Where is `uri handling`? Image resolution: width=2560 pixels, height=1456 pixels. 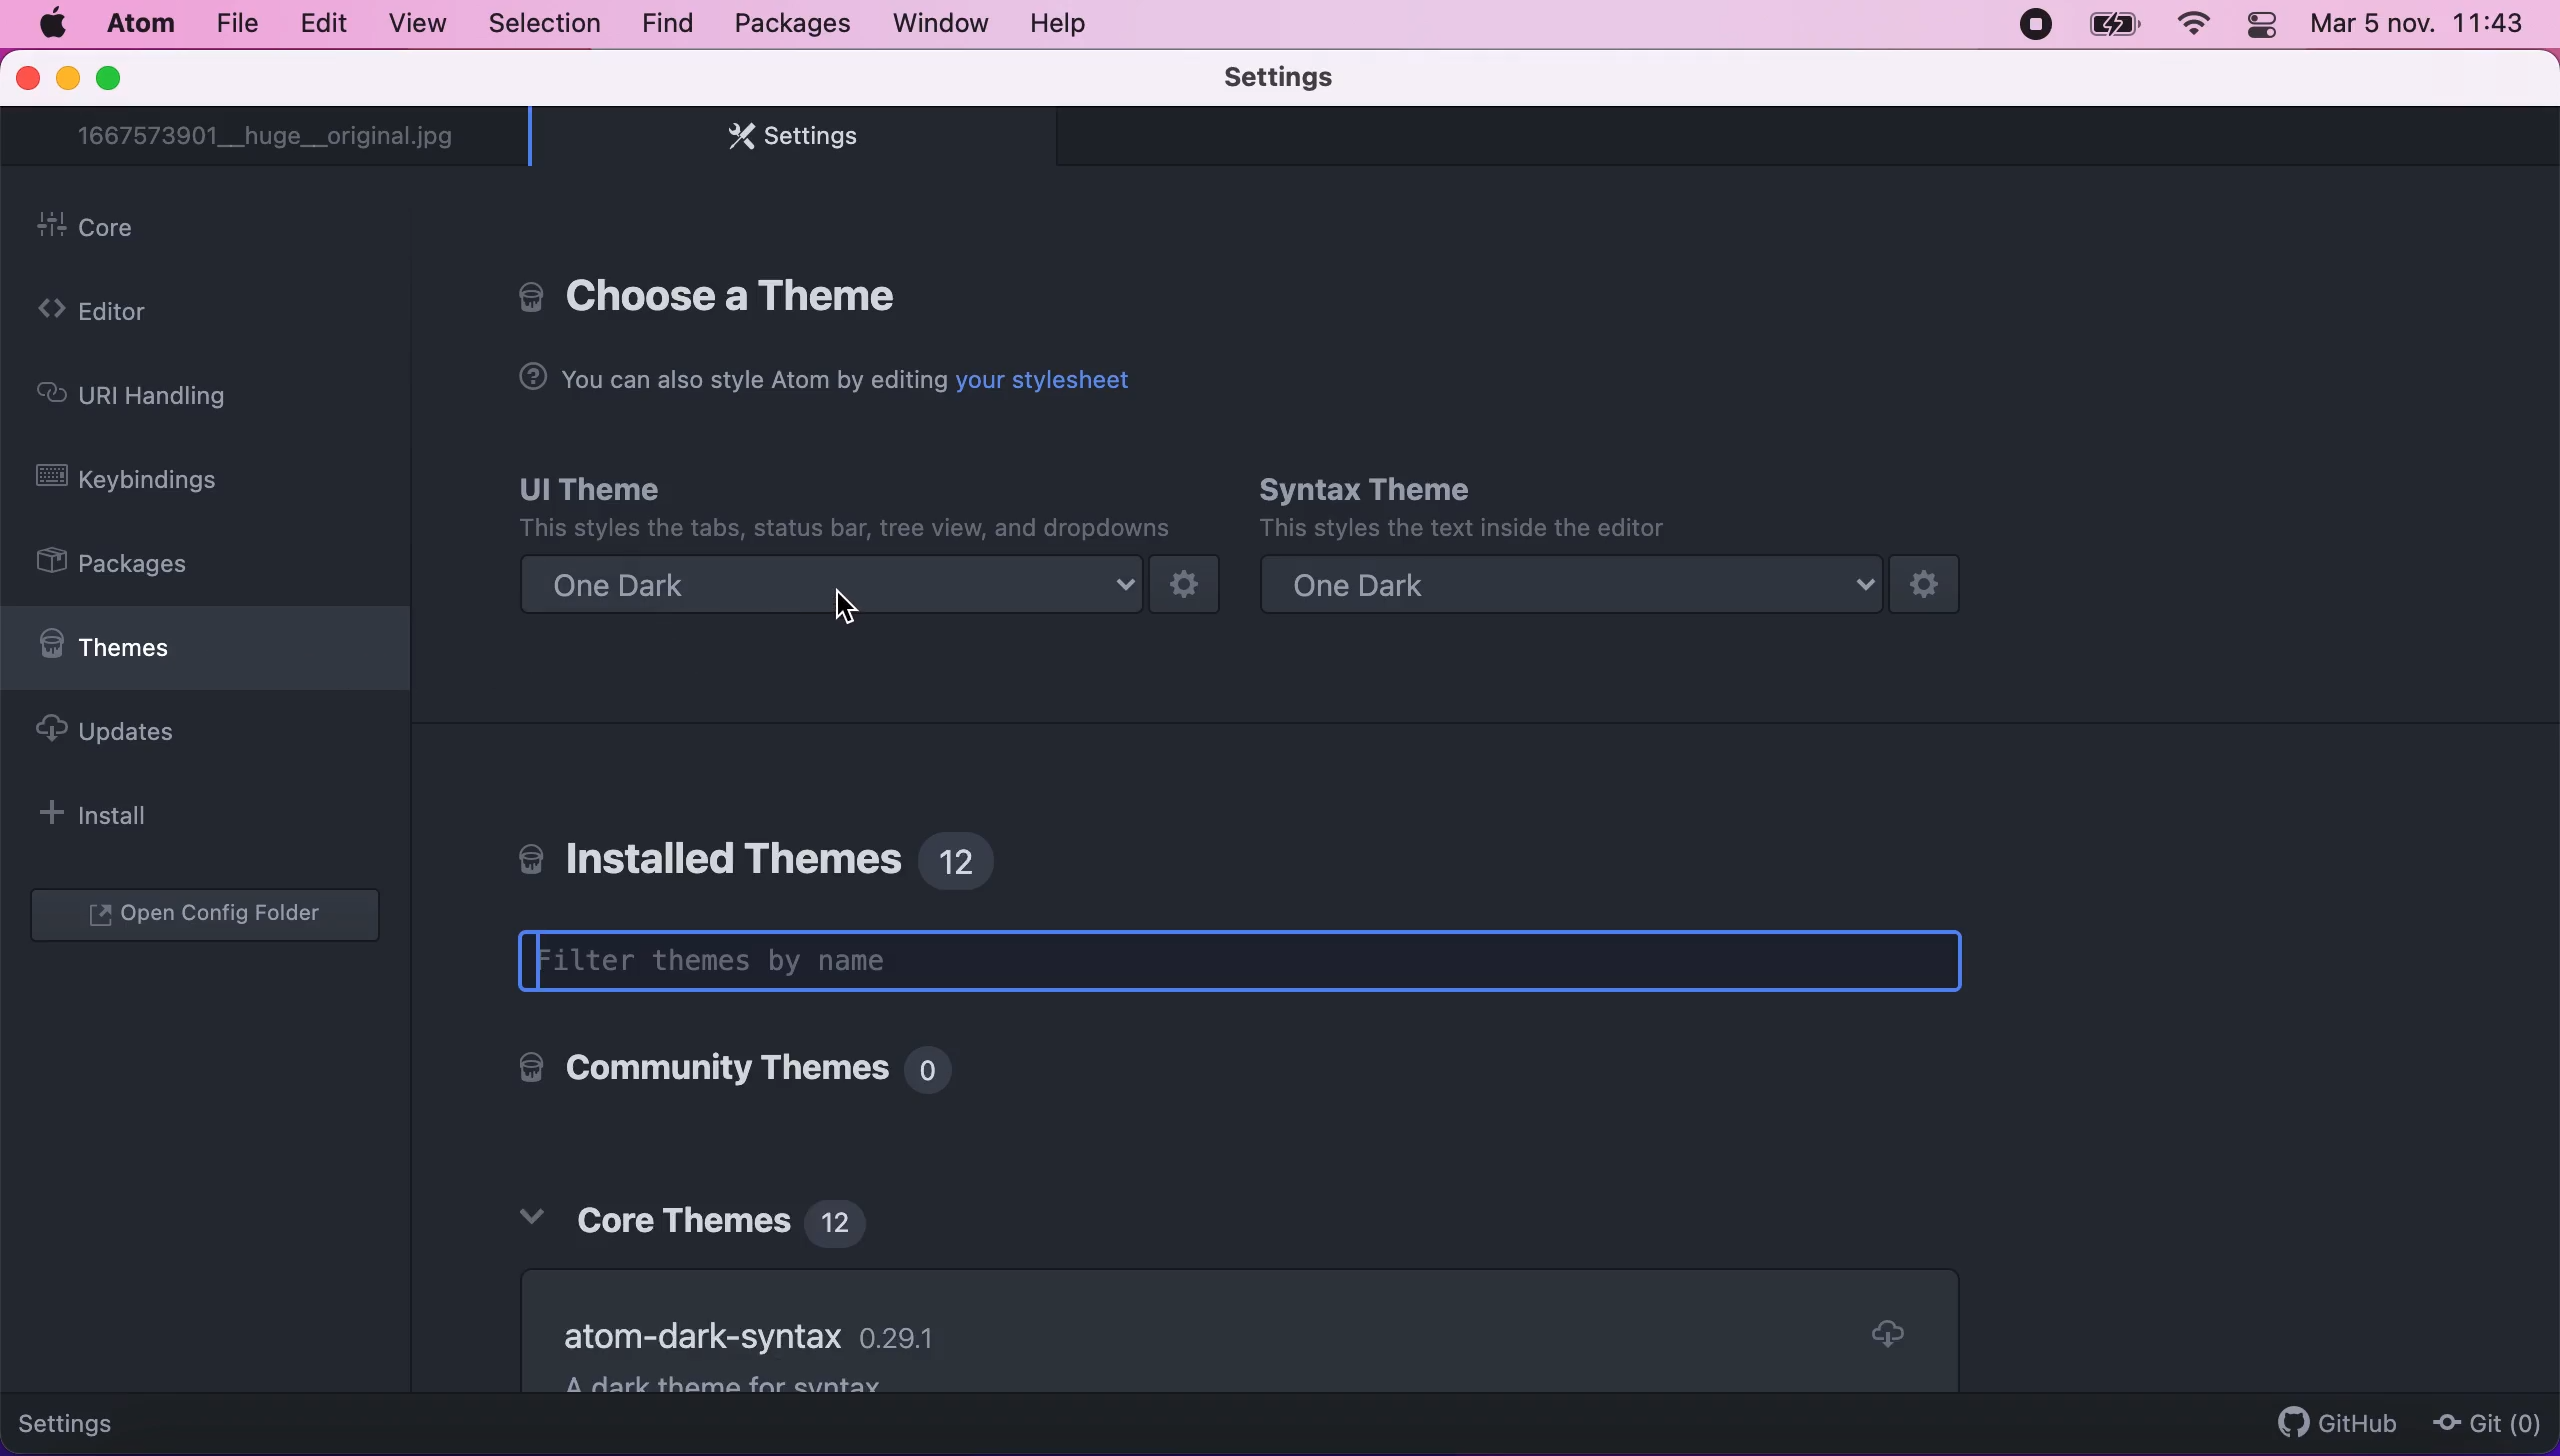
uri handling is located at coordinates (158, 397).